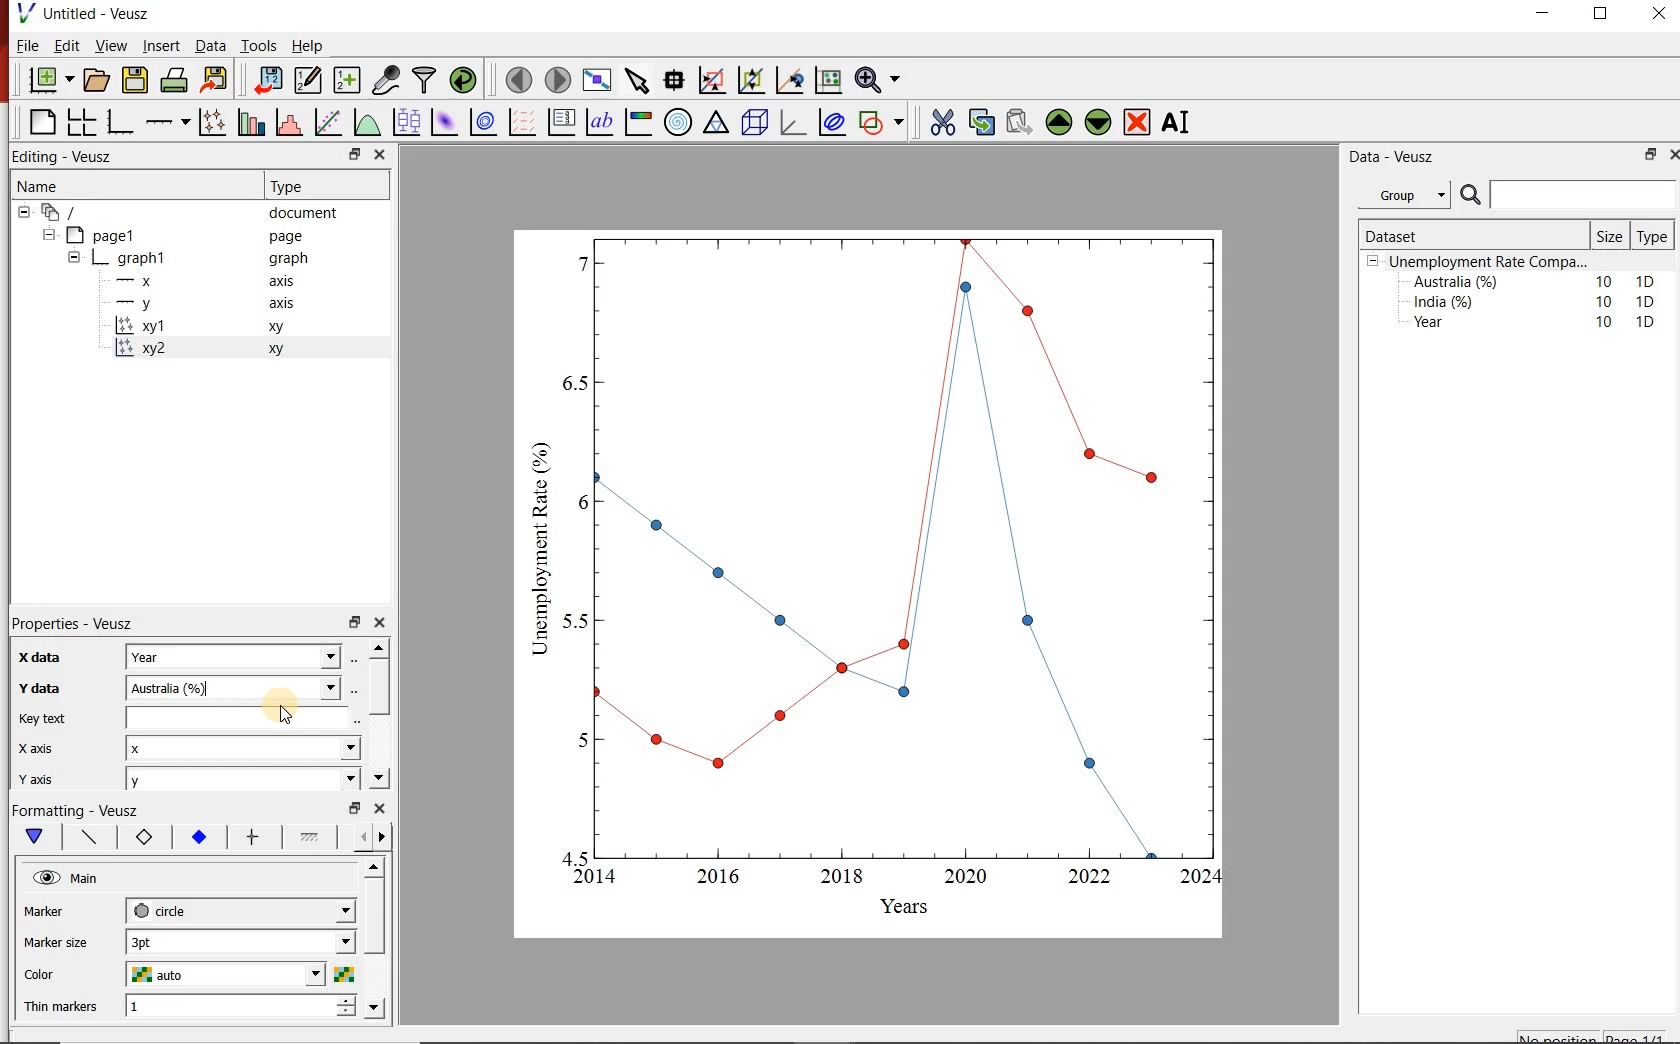 The width and height of the screenshot is (1680, 1044). I want to click on minimise, so click(1649, 154).